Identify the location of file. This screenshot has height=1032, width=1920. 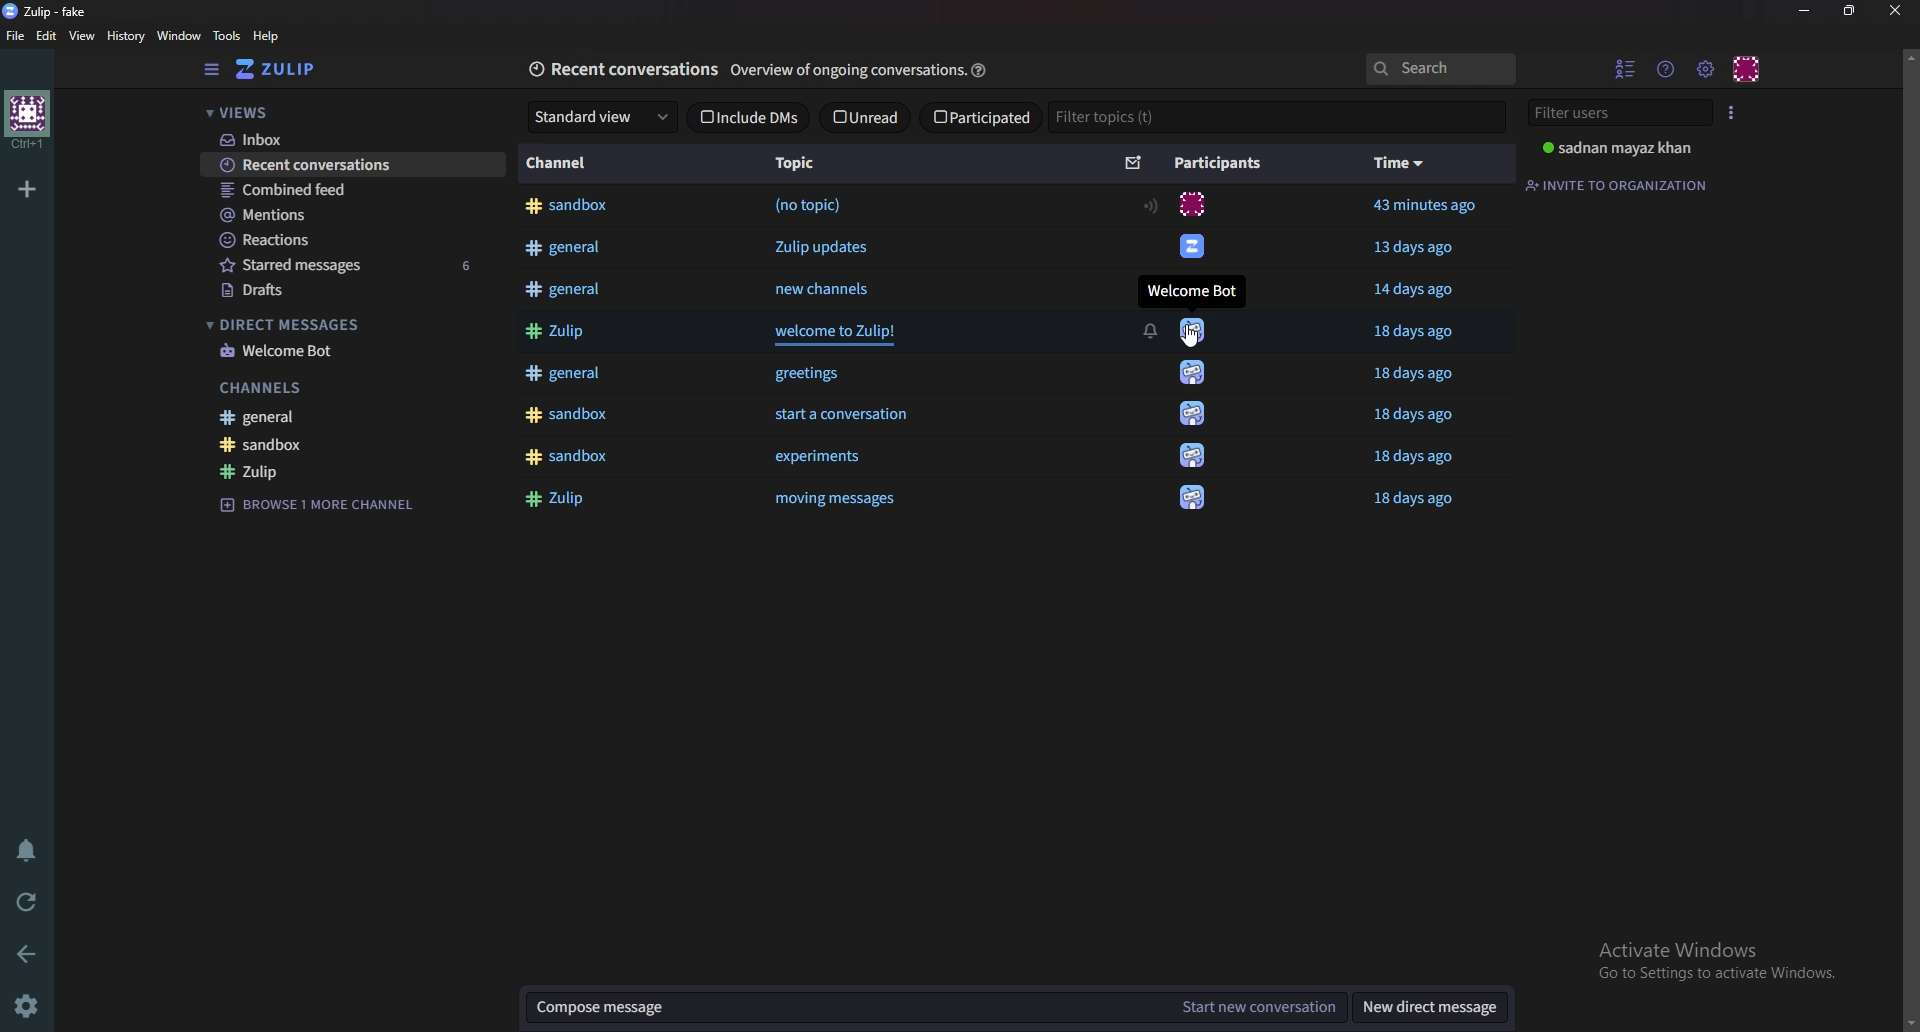
(16, 35).